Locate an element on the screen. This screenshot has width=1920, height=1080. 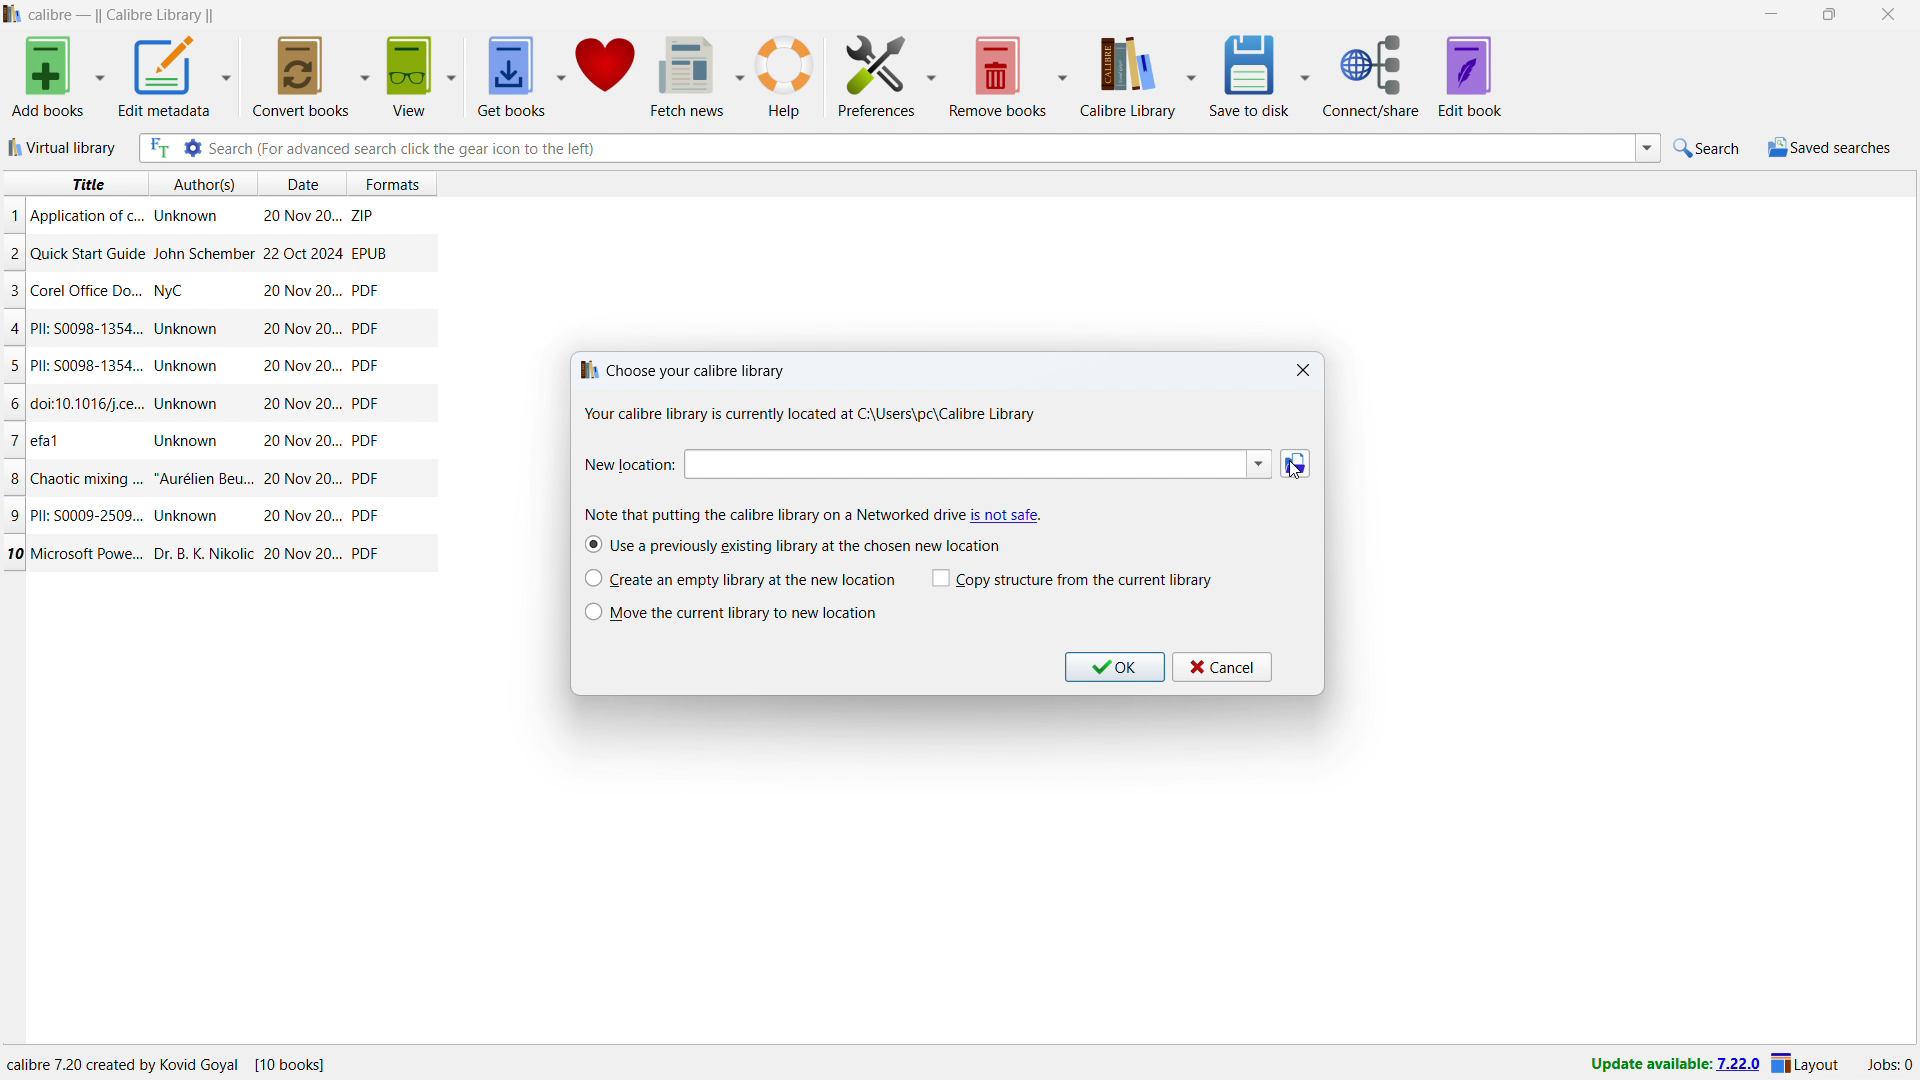
Date is located at coordinates (302, 218).